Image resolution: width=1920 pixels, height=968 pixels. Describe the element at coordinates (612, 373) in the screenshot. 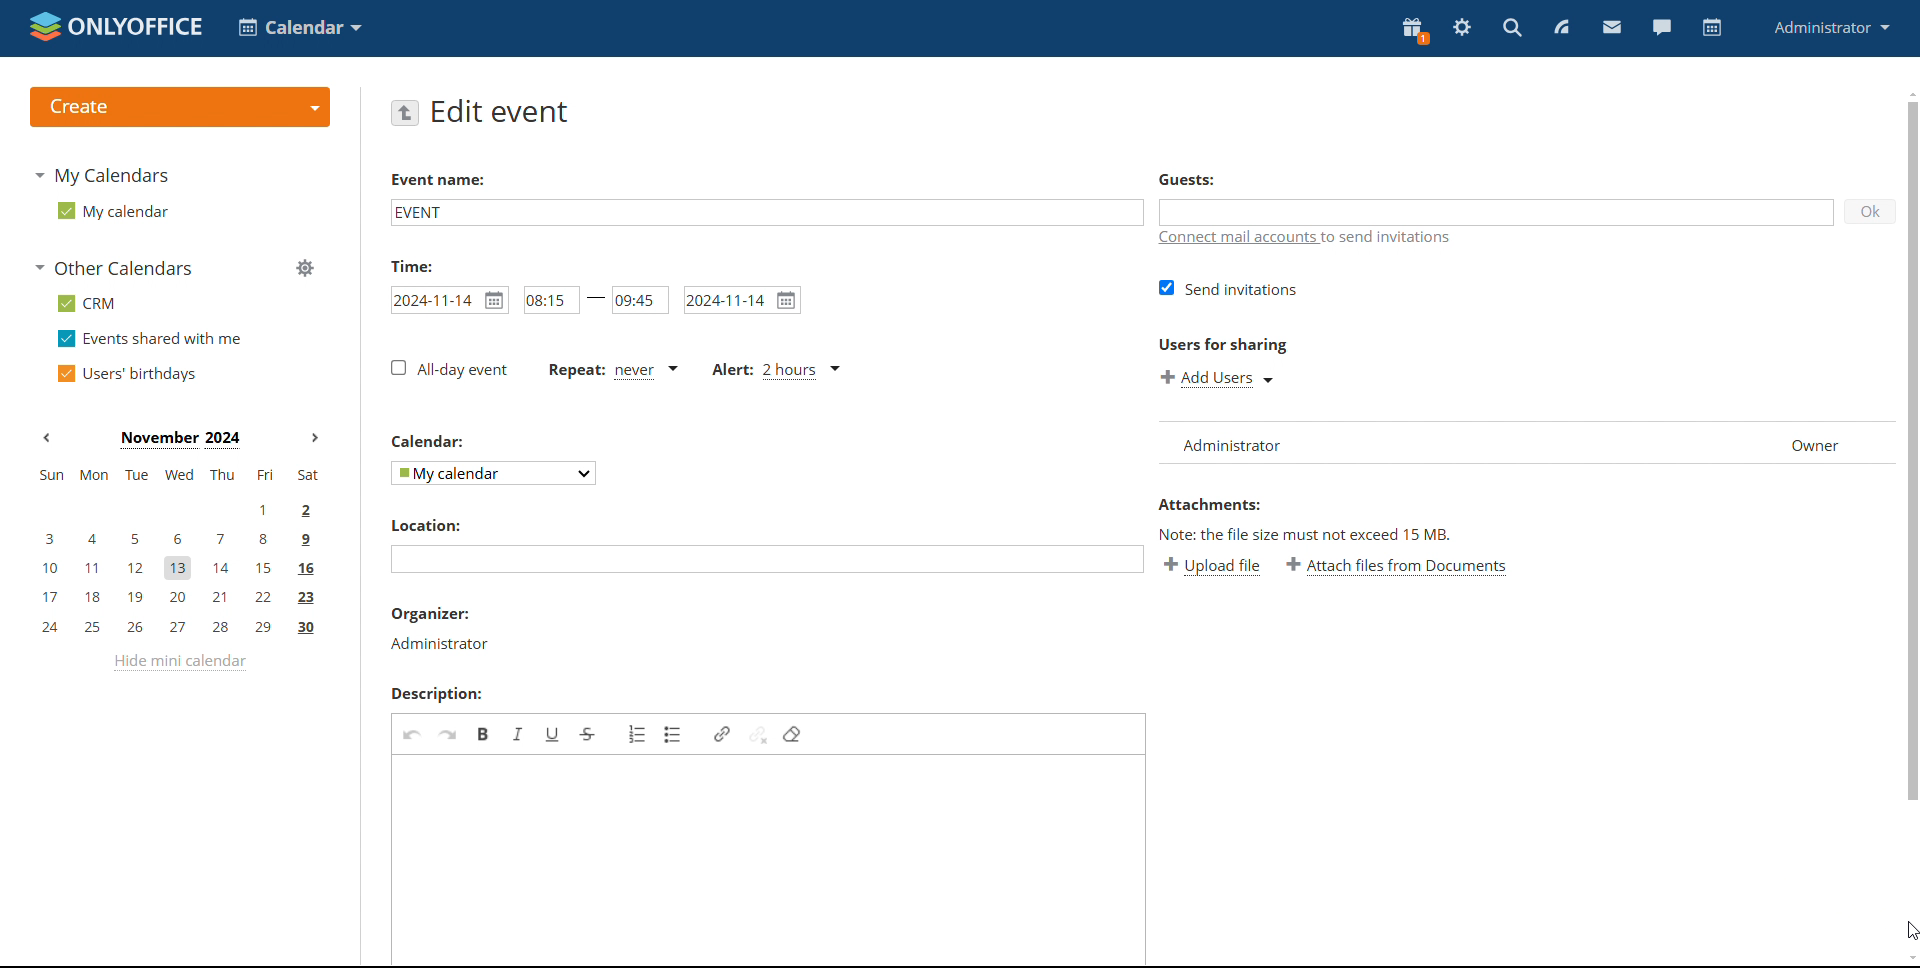

I see `event repetition` at that location.